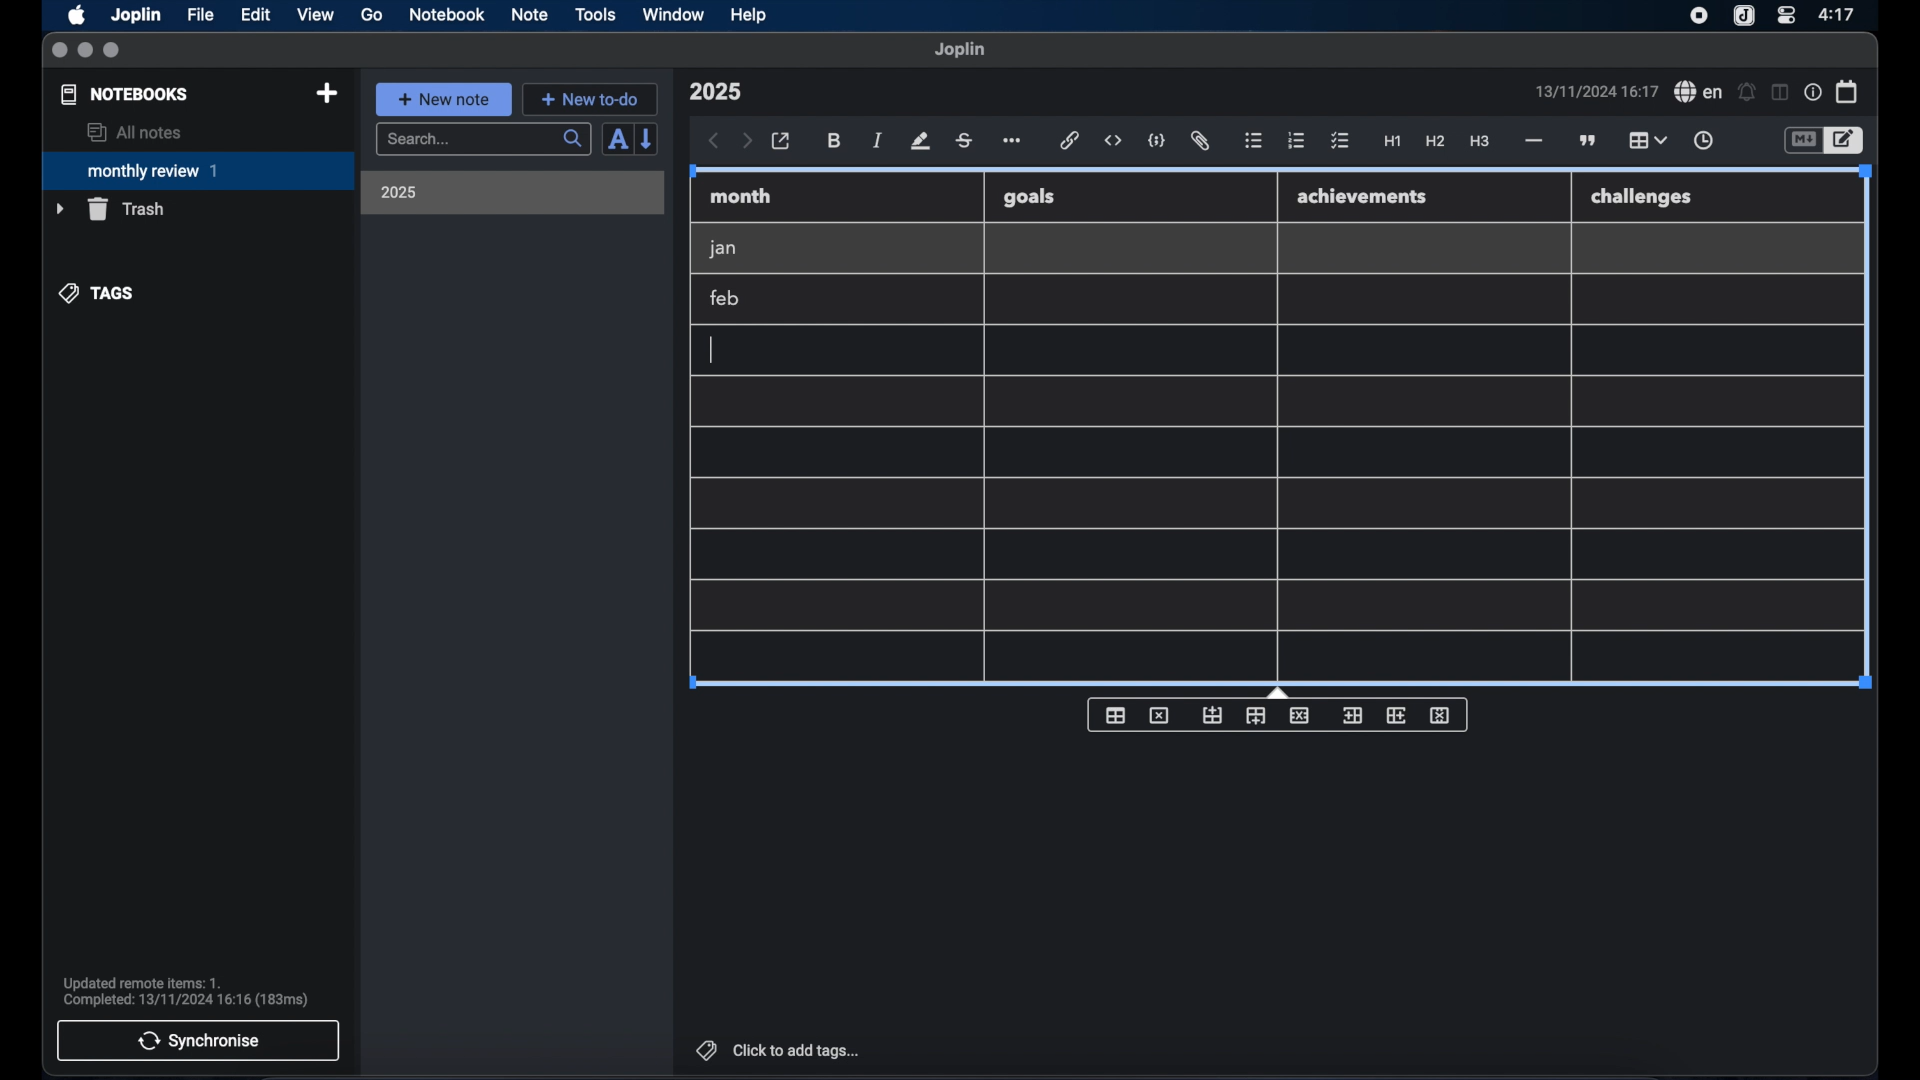 The height and width of the screenshot is (1080, 1920). I want to click on insert row after, so click(1256, 716).